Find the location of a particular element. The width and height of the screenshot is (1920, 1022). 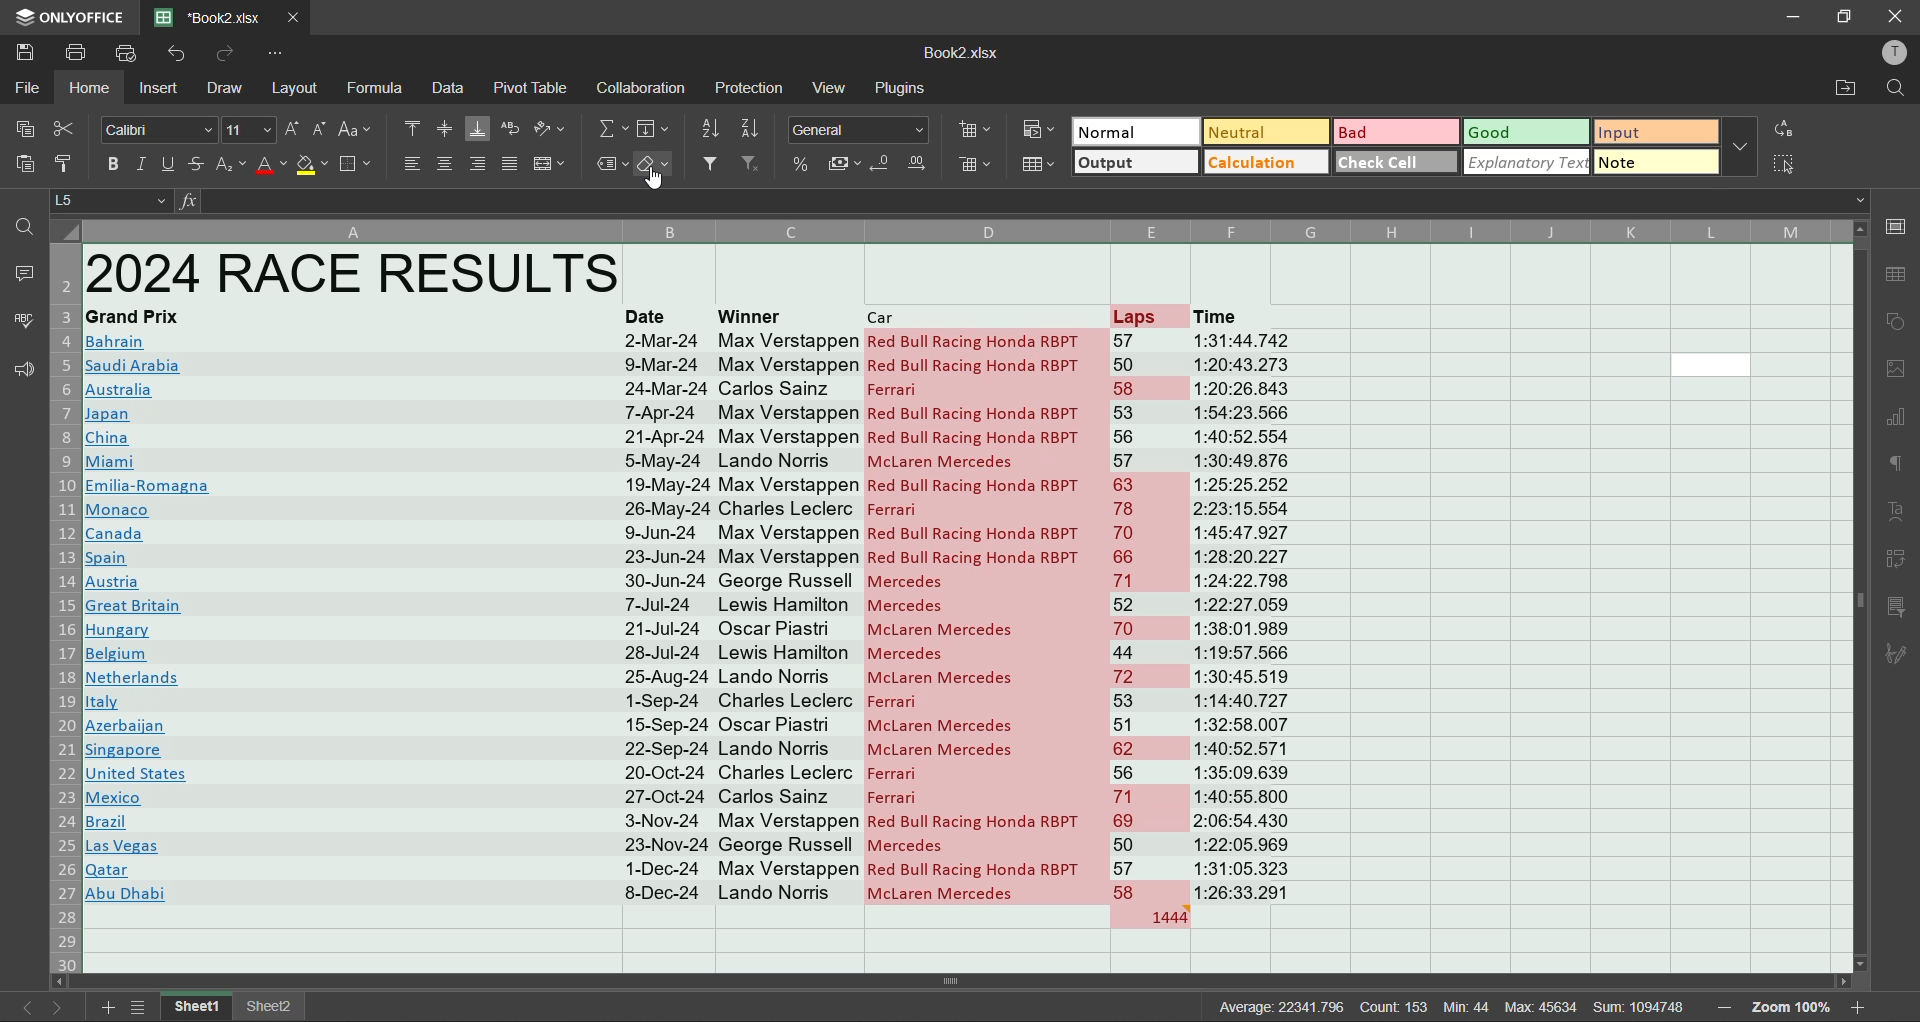

previous is located at coordinates (20, 1008).